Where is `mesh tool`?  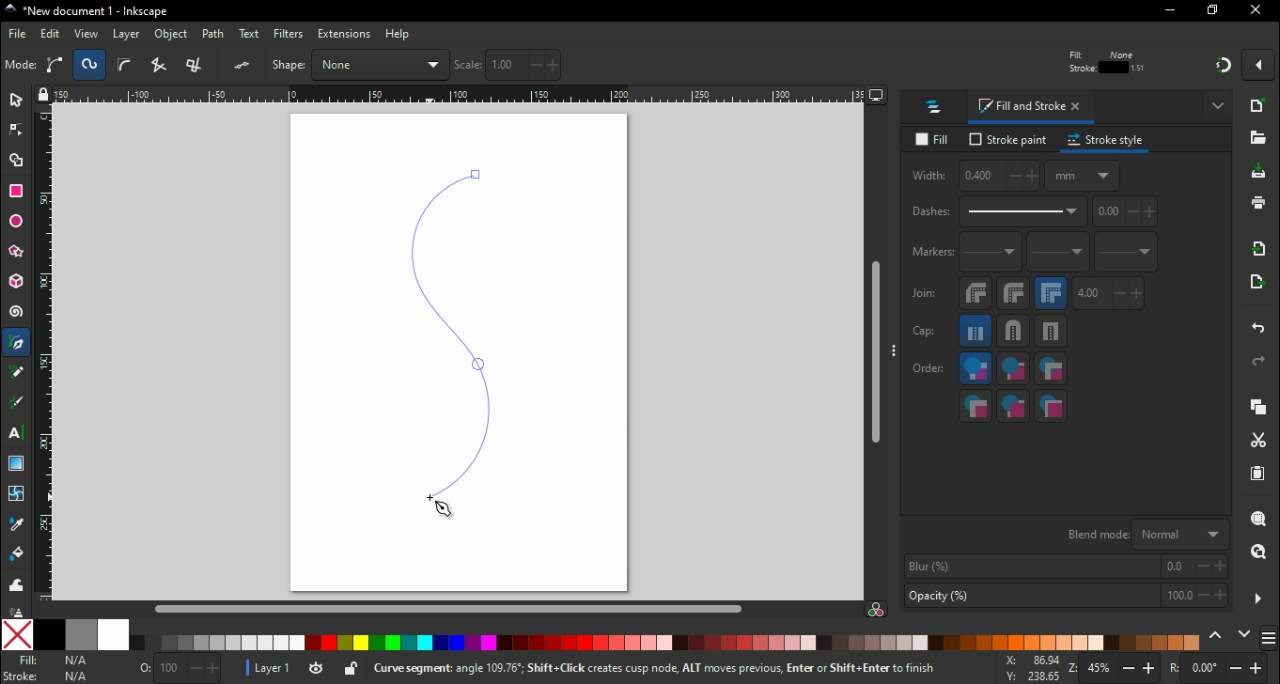 mesh tool is located at coordinates (14, 495).